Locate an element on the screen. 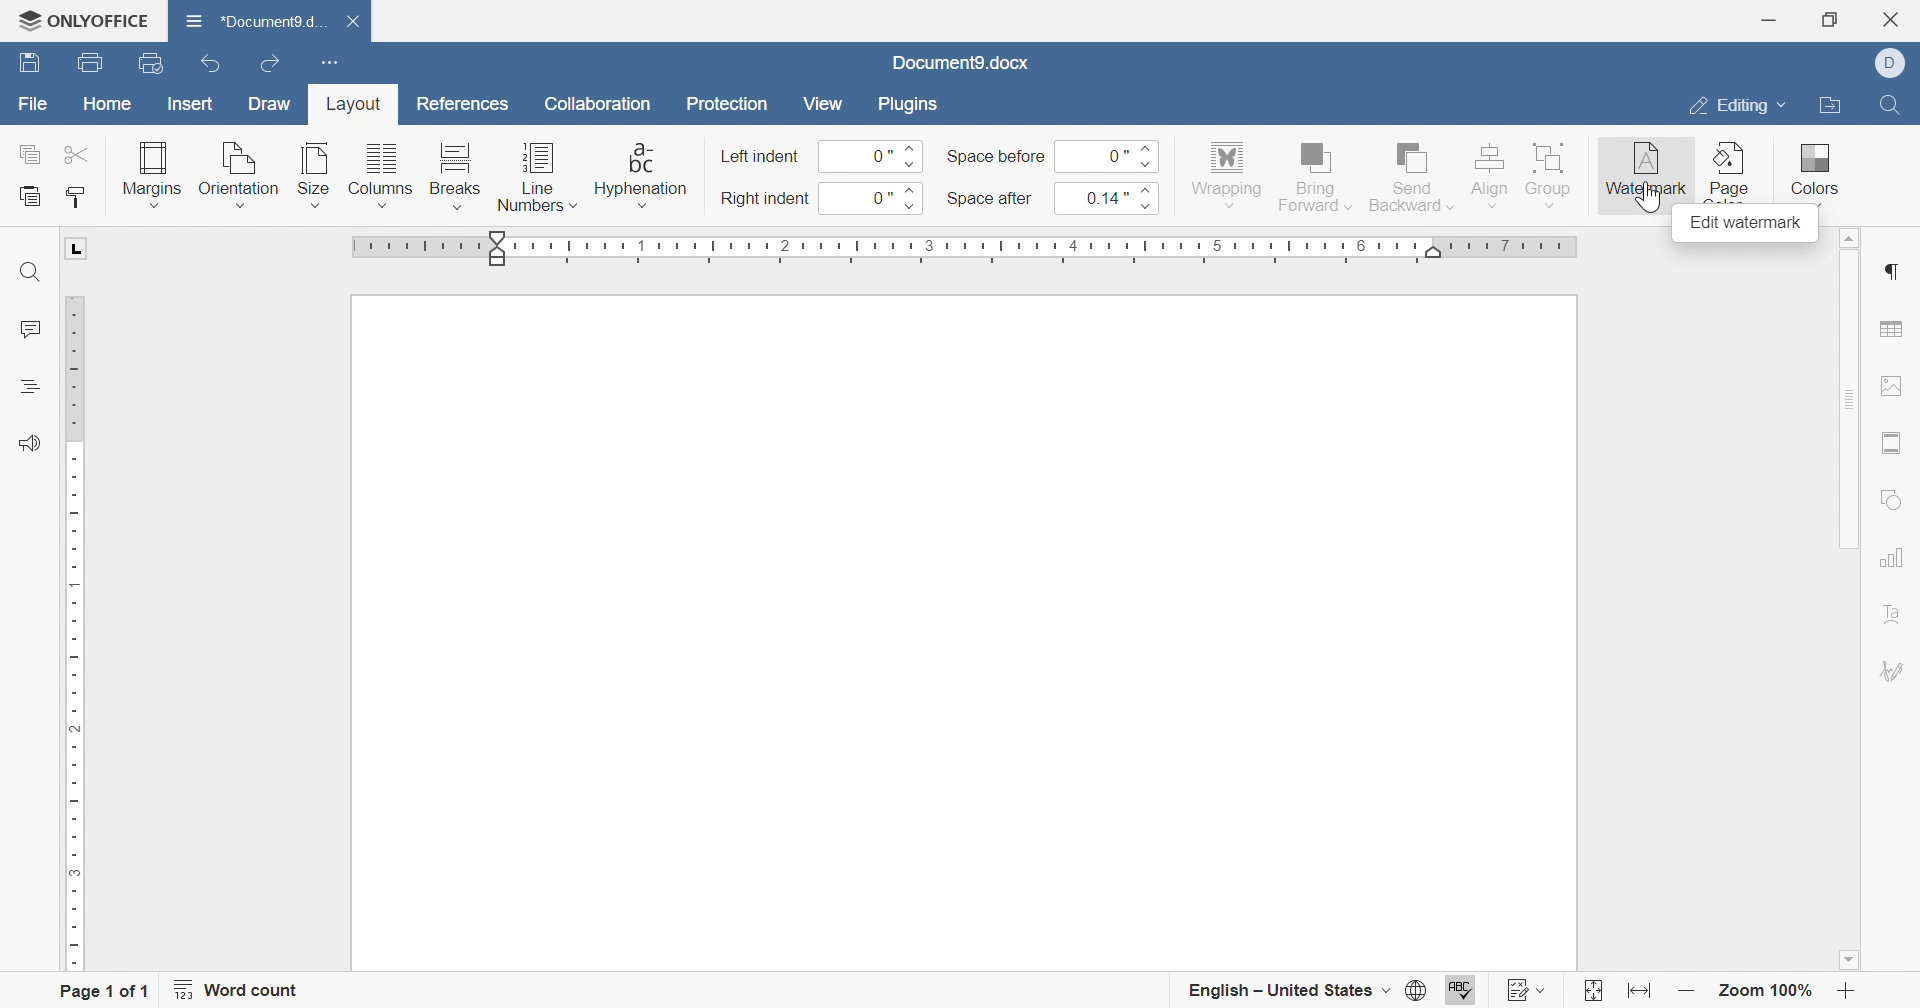 This screenshot has width=1920, height=1008. draw is located at coordinates (271, 104).